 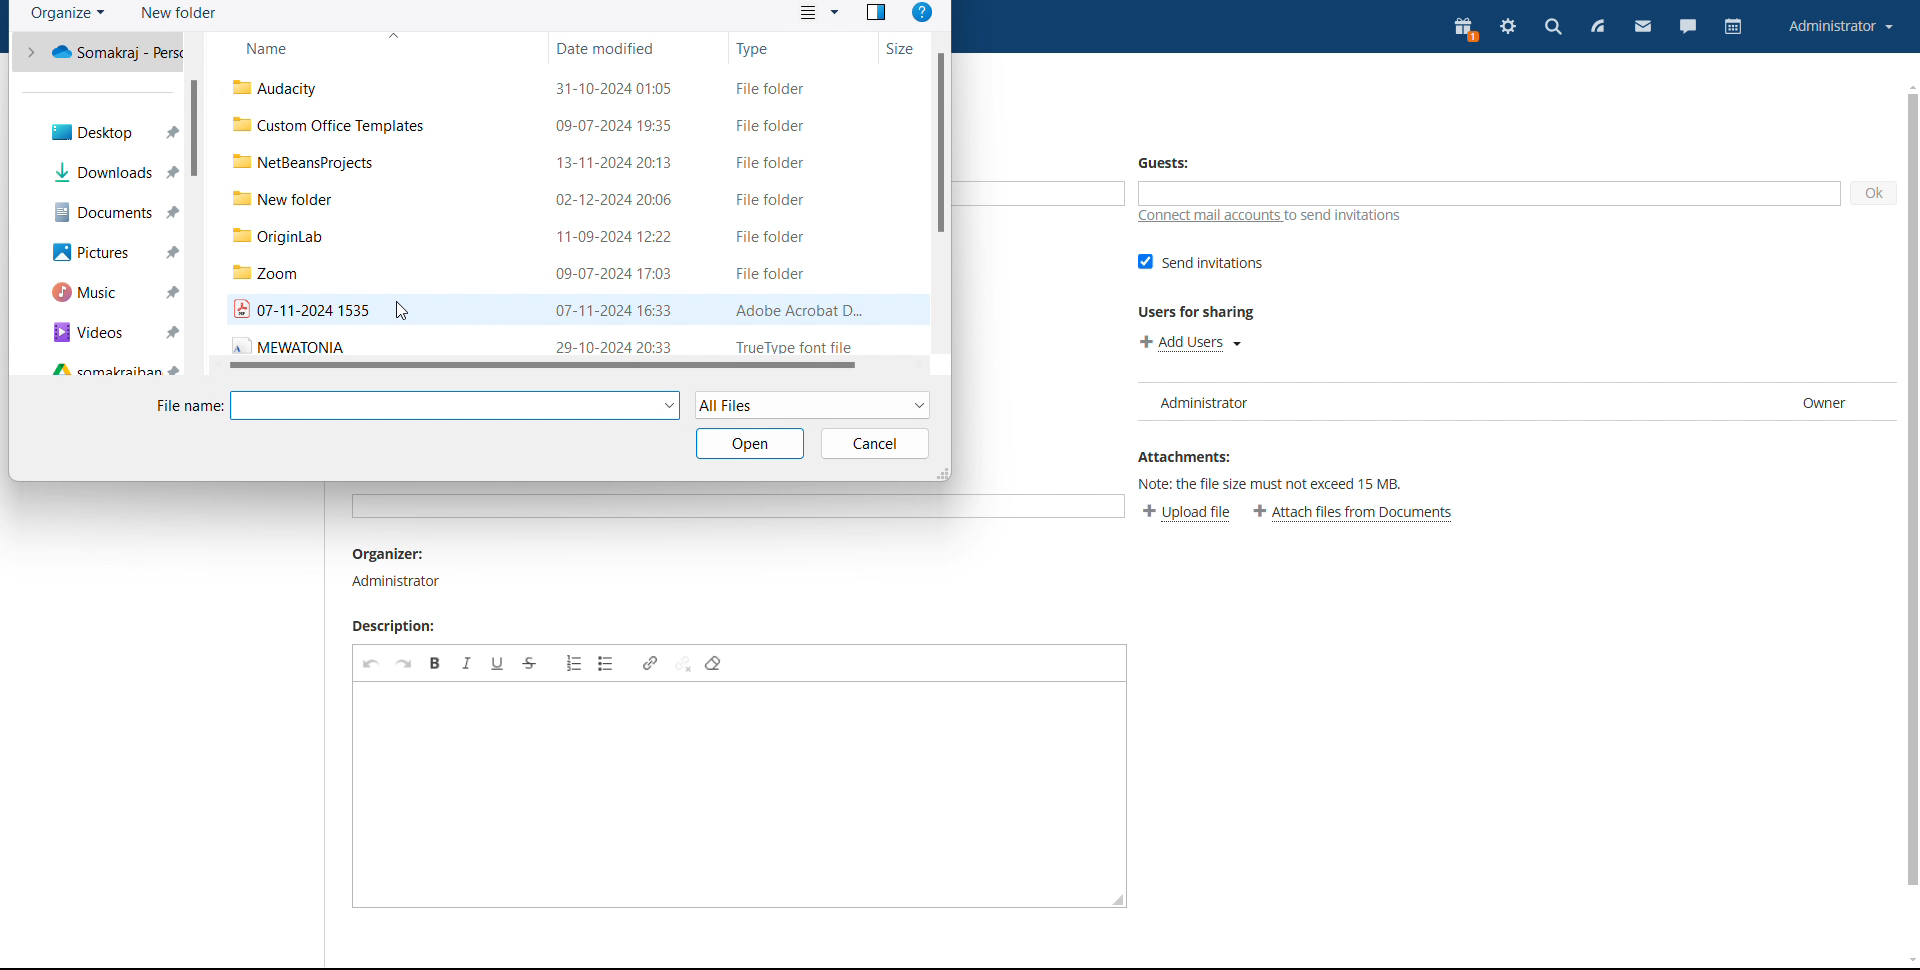 I want to click on undo, so click(x=371, y=663).